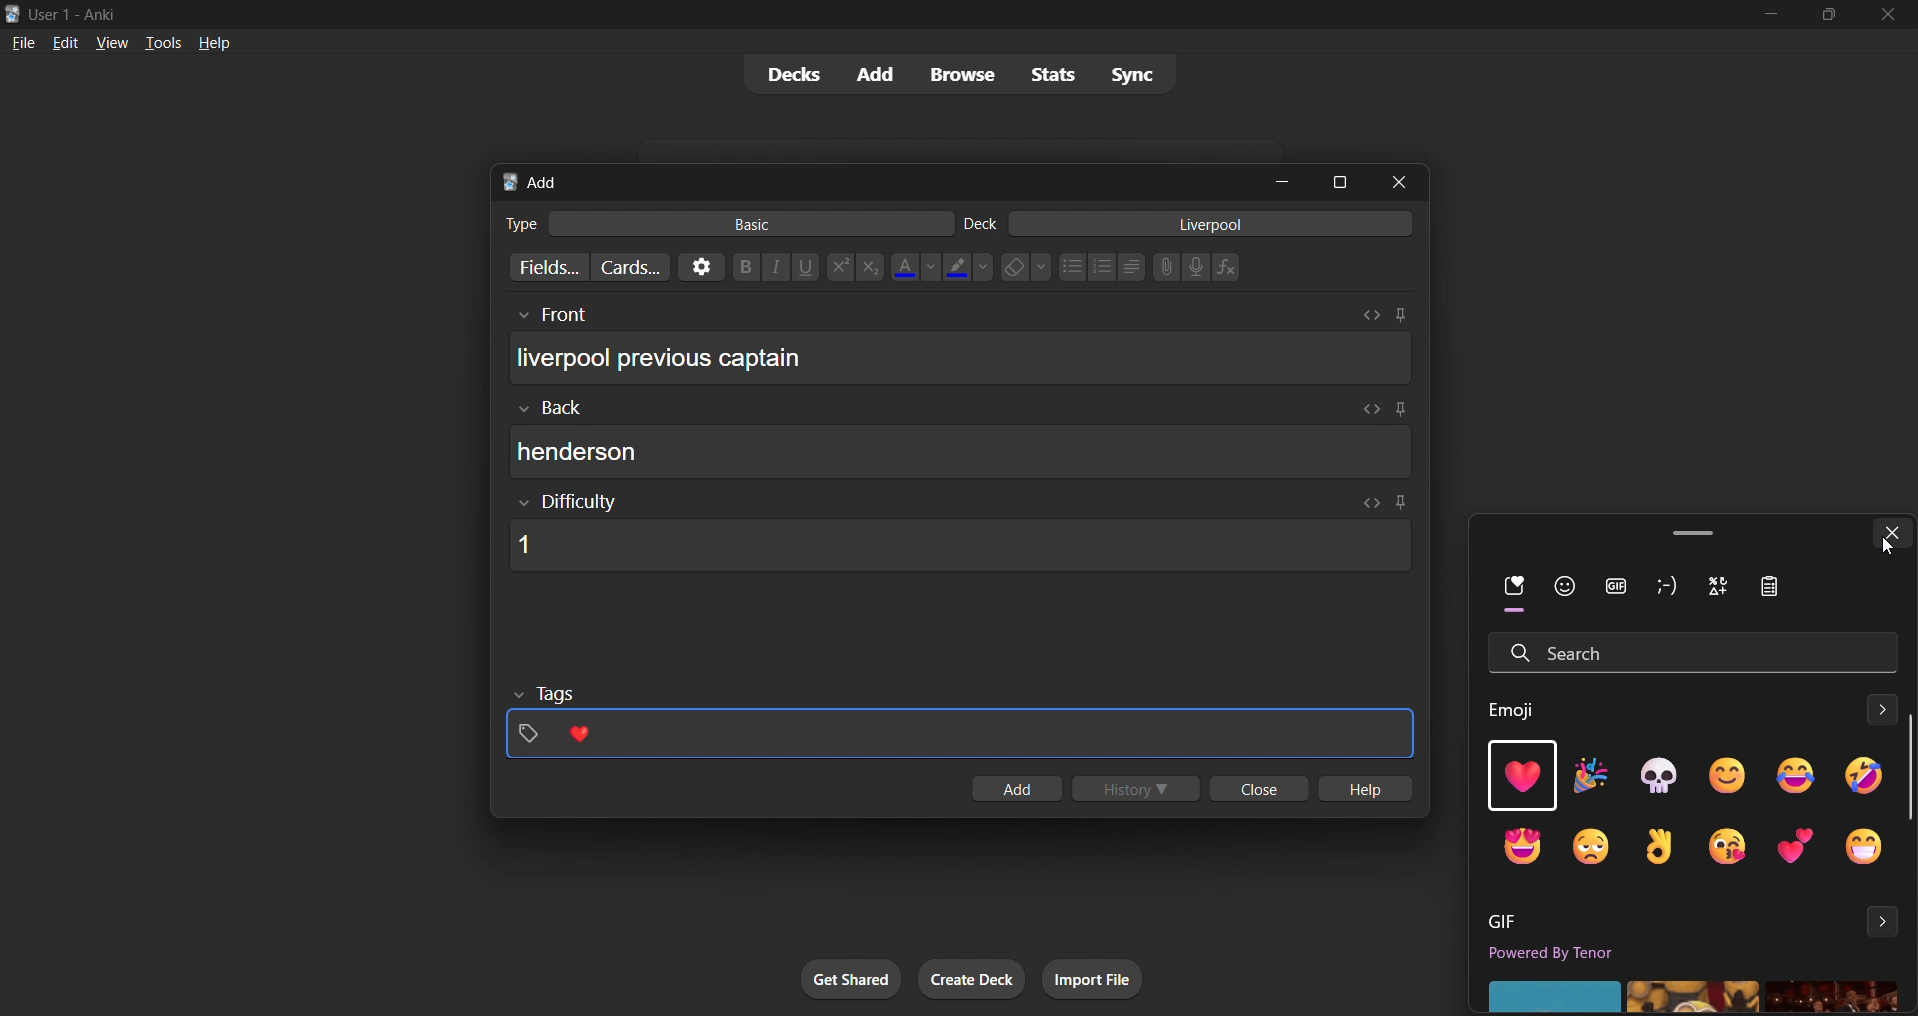 This screenshot has width=1918, height=1016. Describe the element at coordinates (1659, 775) in the screenshot. I see `emoji` at that location.